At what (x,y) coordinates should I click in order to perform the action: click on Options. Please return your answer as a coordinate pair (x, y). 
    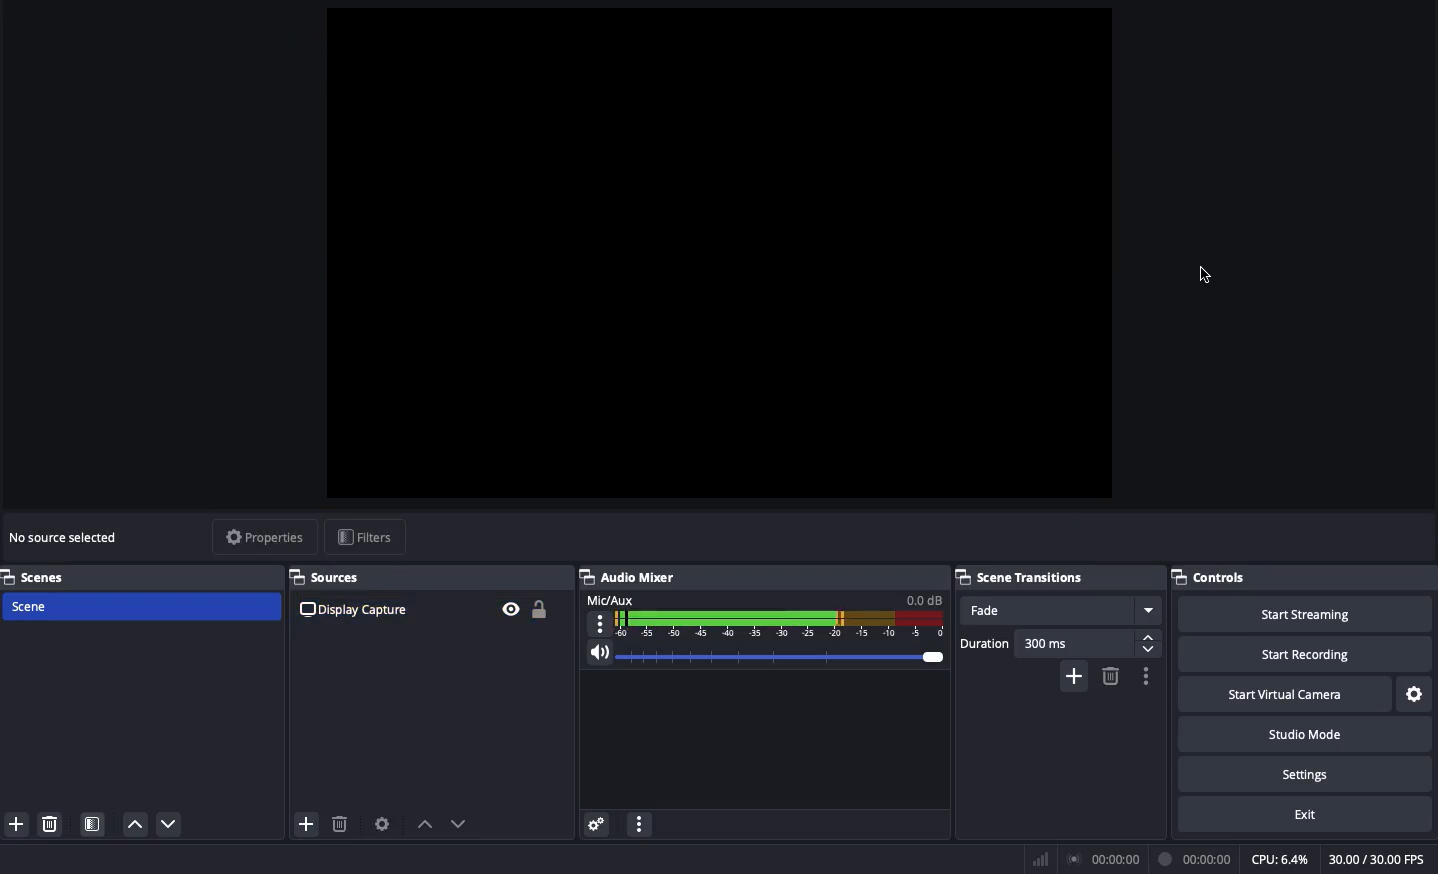
    Looking at the image, I should click on (1143, 676).